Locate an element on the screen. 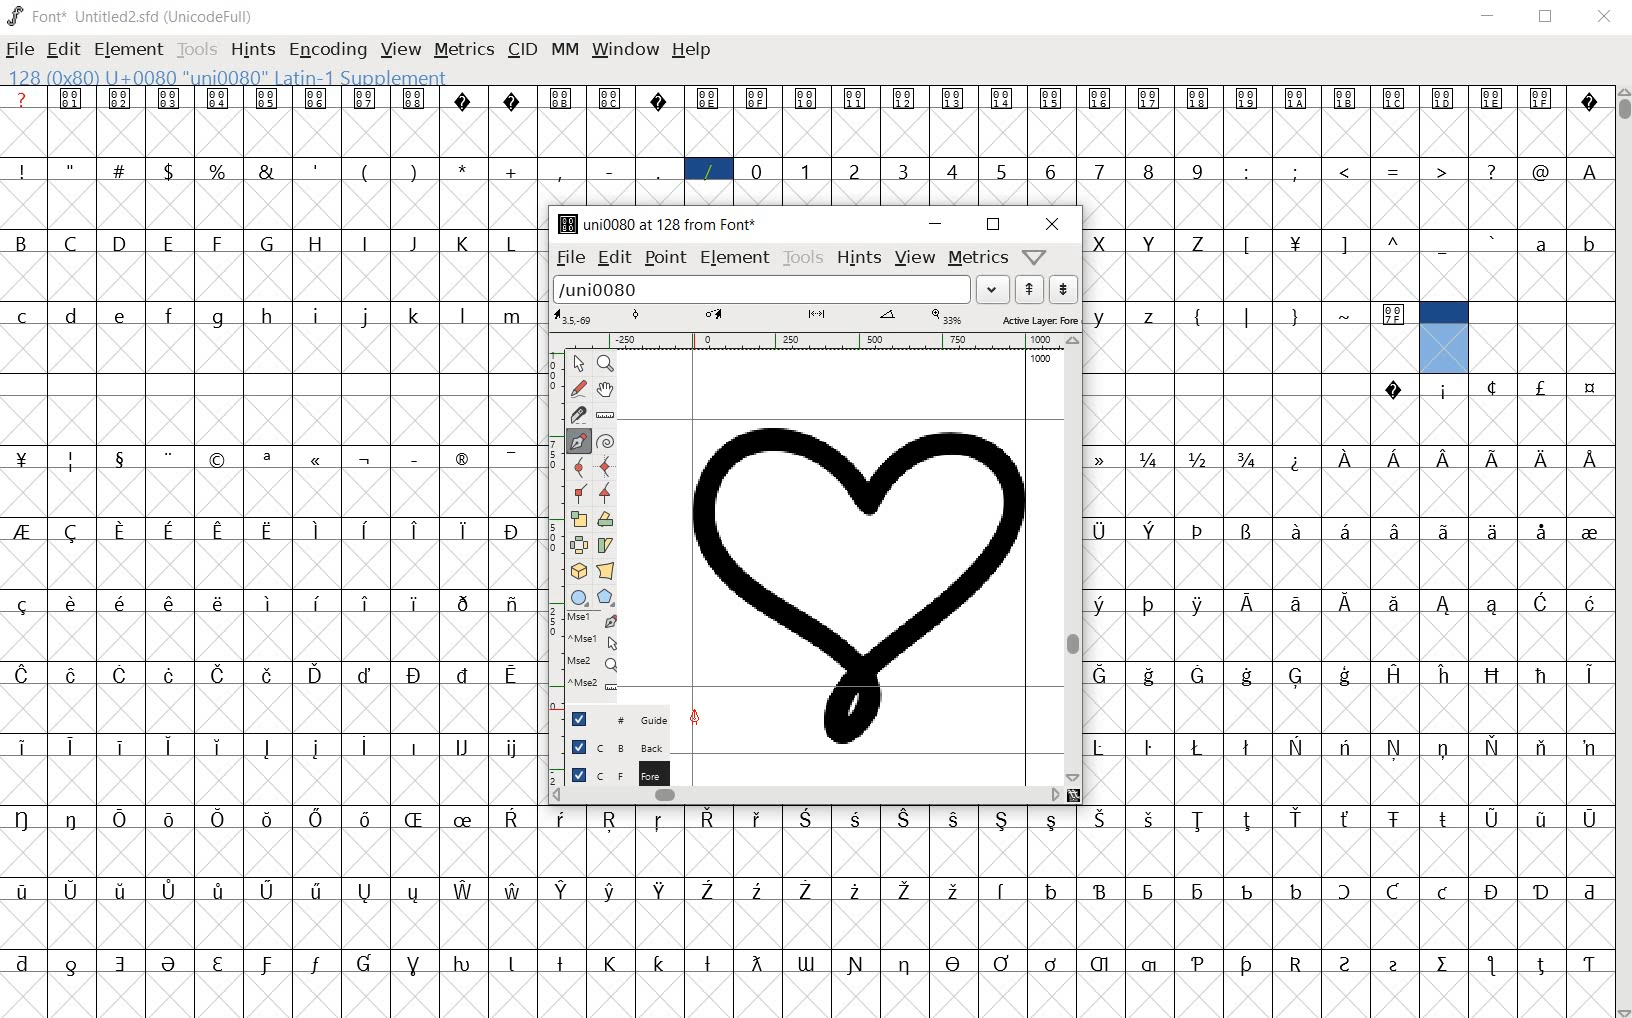 The width and height of the screenshot is (1632, 1018). glyph is located at coordinates (266, 171).